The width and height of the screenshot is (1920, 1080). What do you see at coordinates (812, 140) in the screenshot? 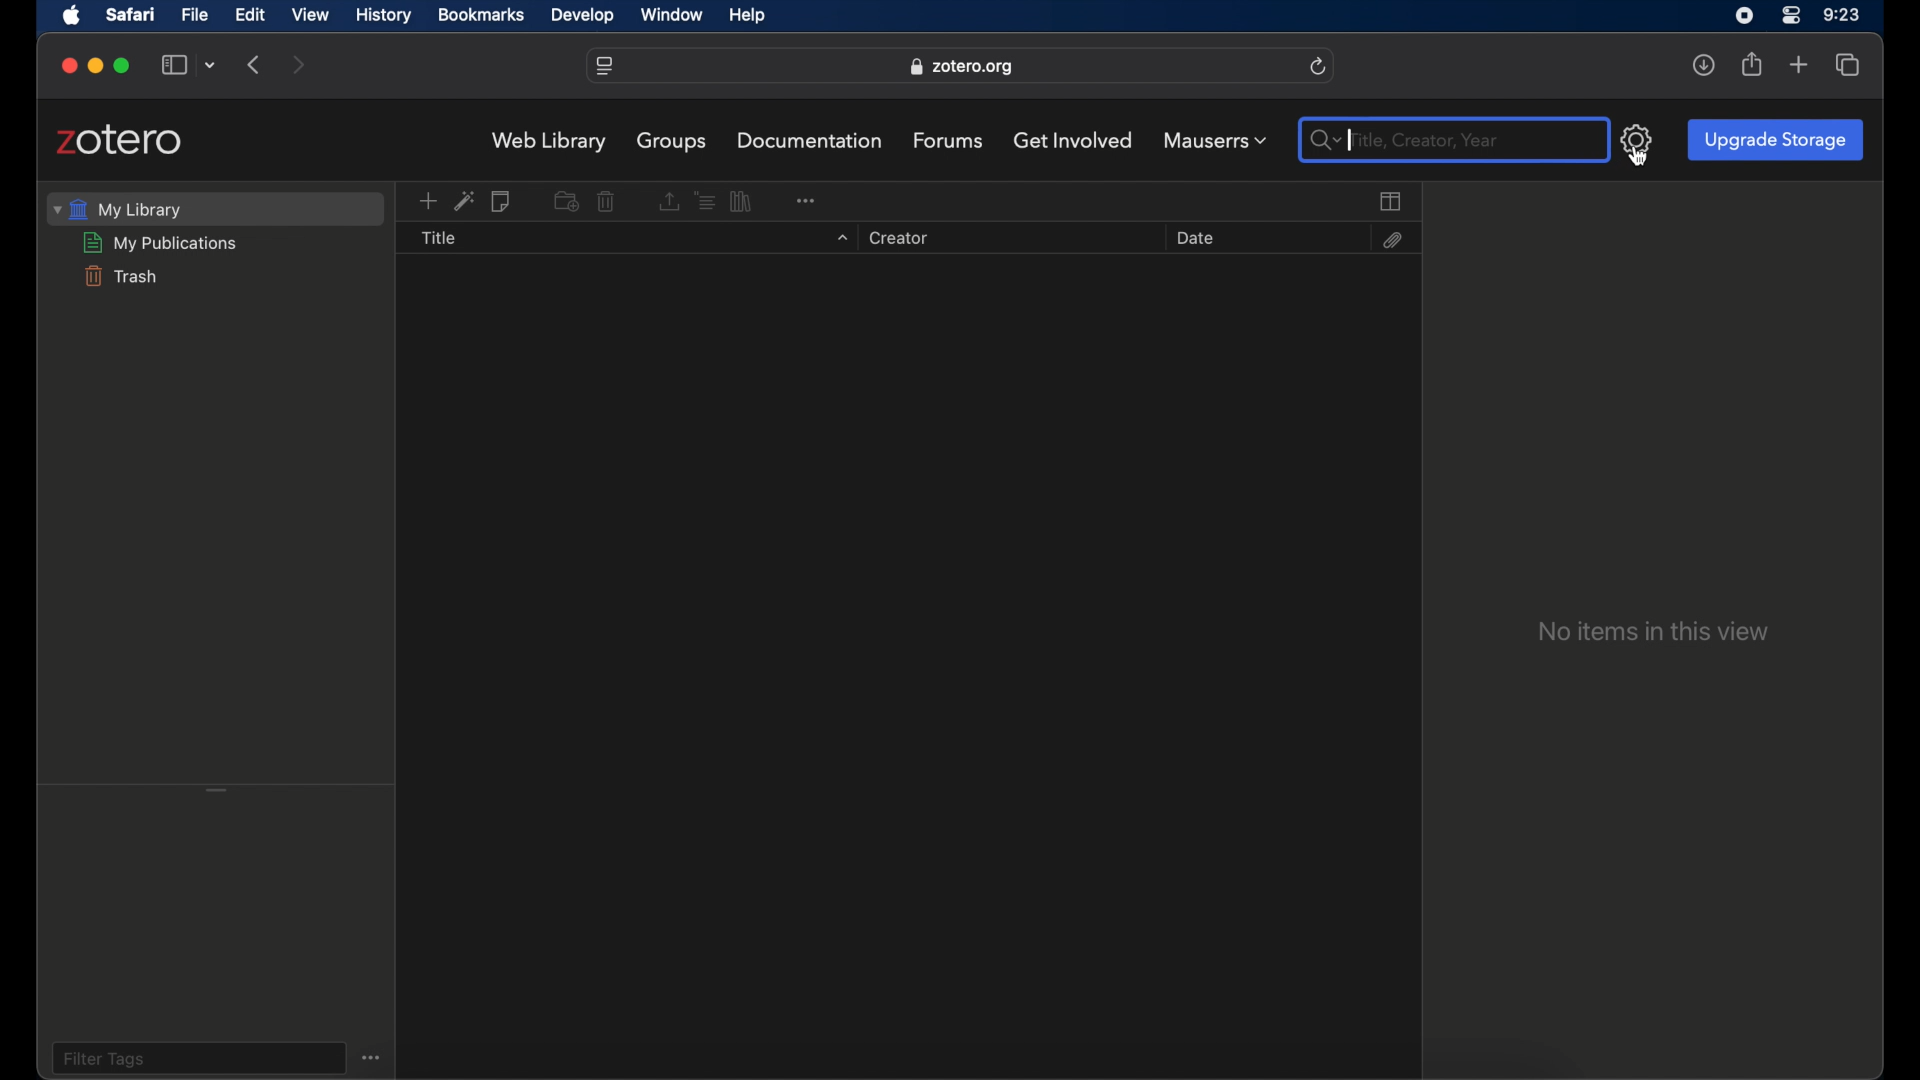
I see `documentation` at bounding box center [812, 140].